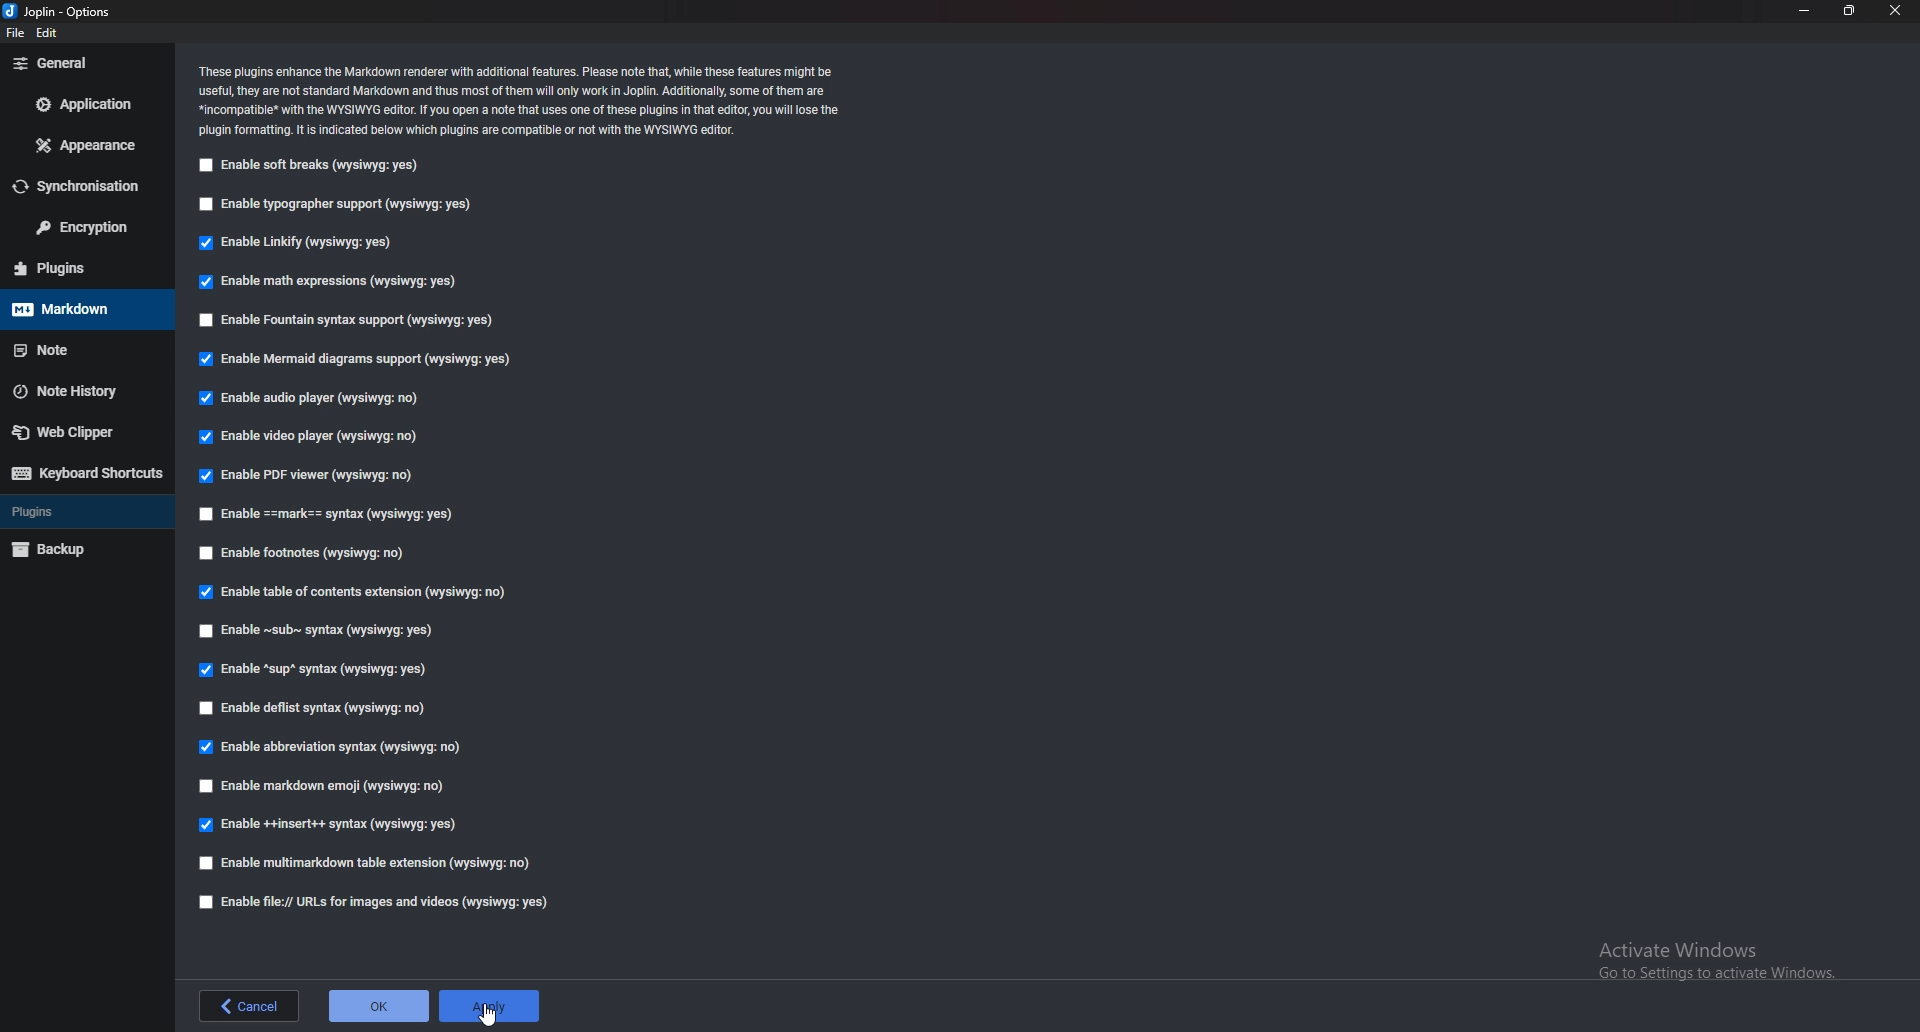 This screenshot has height=1032, width=1920. Describe the element at coordinates (87, 188) in the screenshot. I see `Synchronization` at that location.